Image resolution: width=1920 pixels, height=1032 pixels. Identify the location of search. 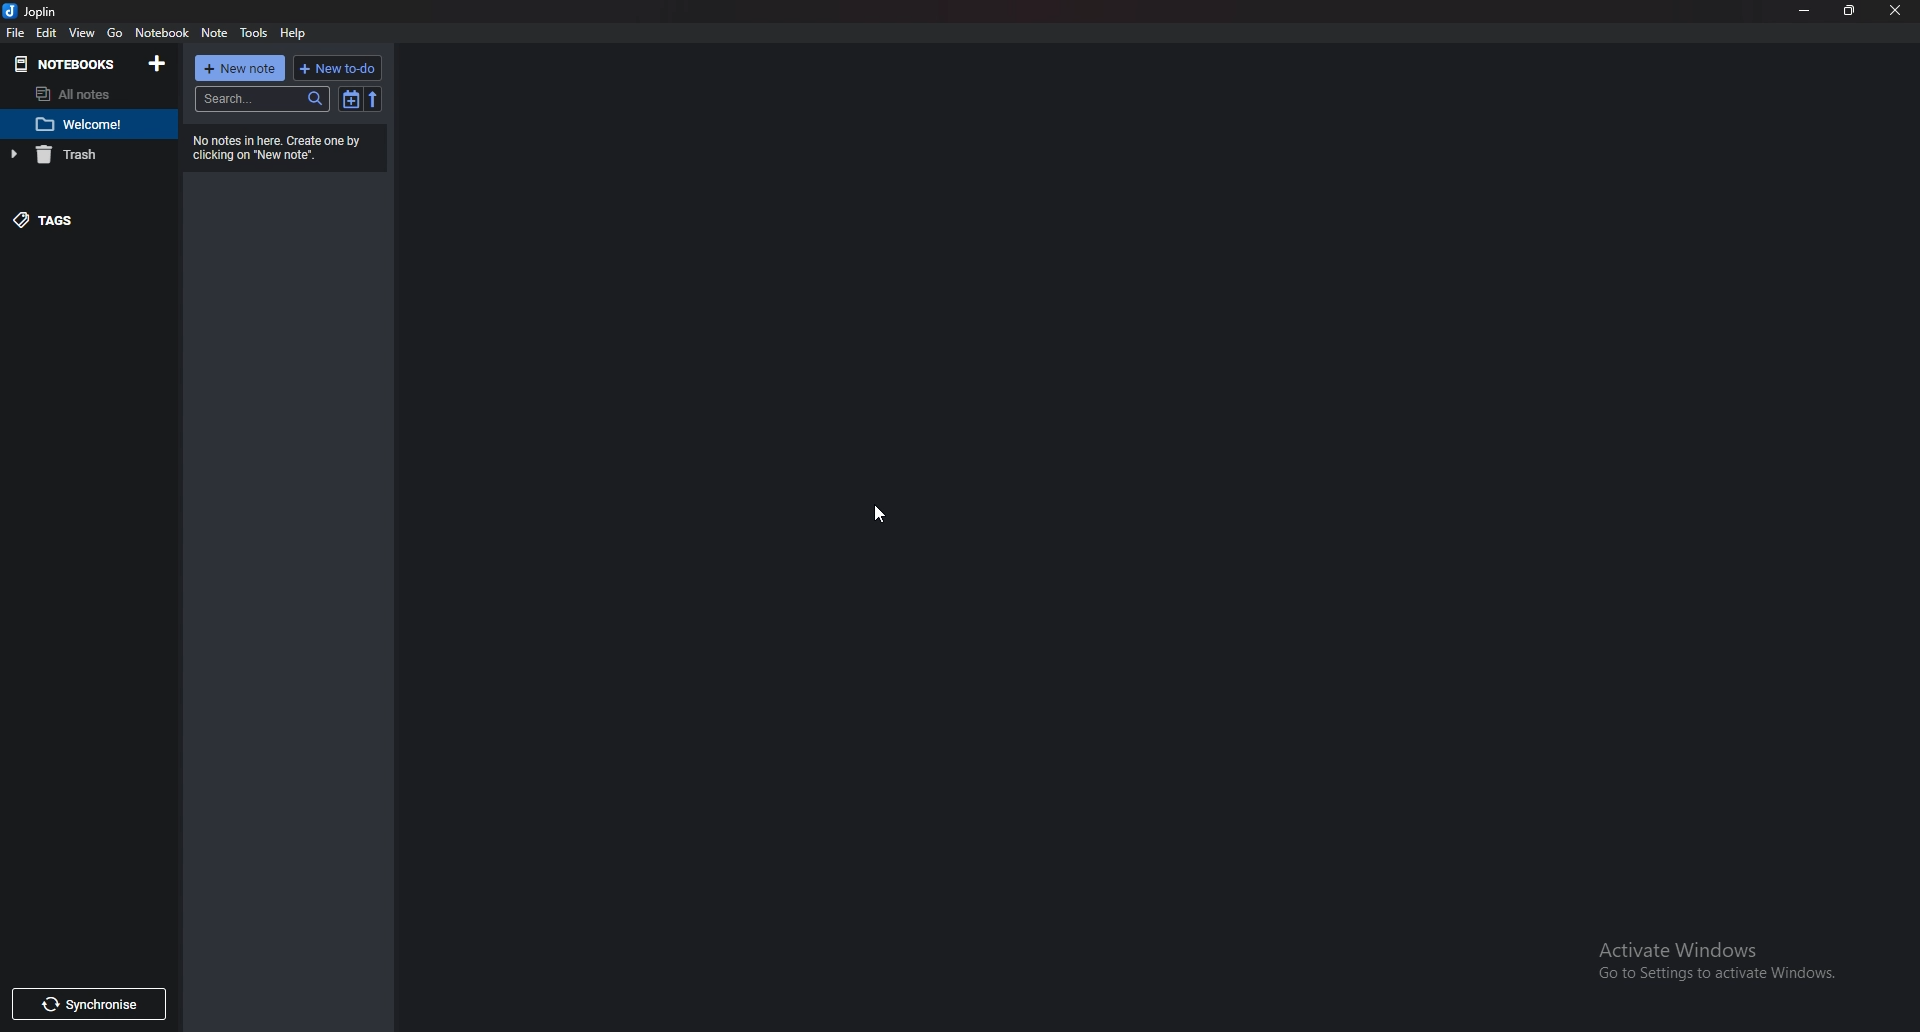
(261, 99).